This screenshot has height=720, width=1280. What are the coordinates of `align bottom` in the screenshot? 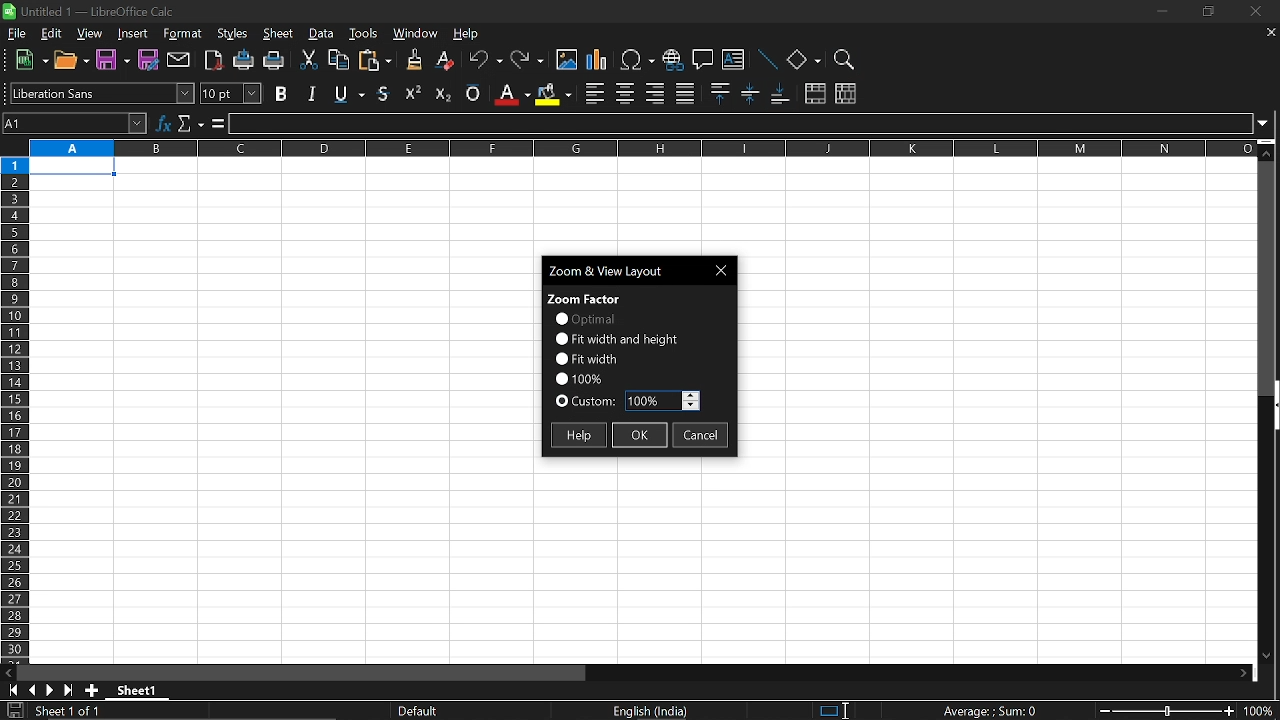 It's located at (782, 95).